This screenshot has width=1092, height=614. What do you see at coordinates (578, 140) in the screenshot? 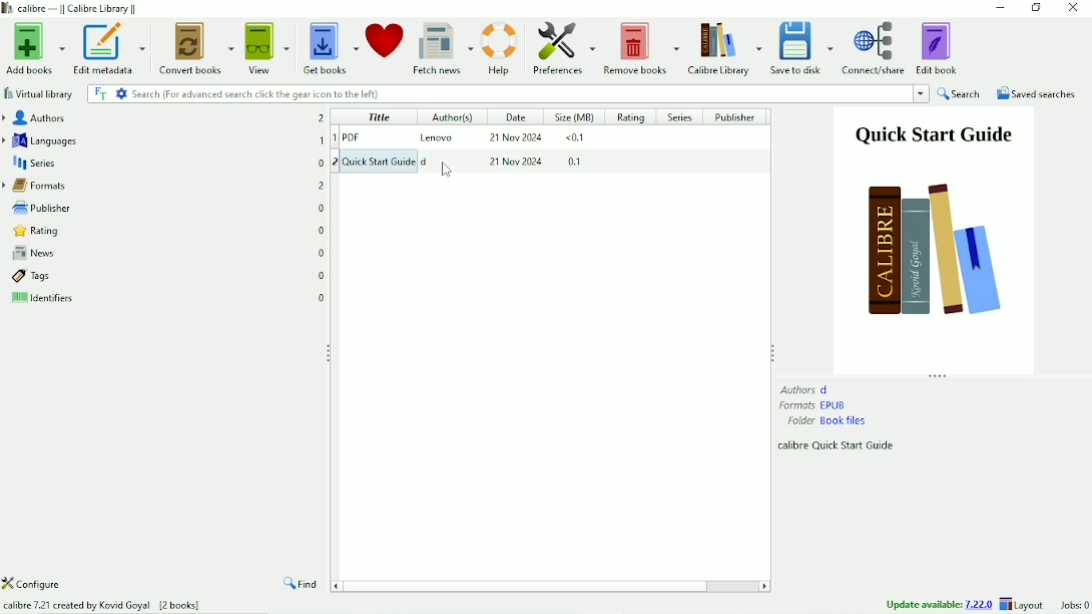
I see `<0.1` at bounding box center [578, 140].